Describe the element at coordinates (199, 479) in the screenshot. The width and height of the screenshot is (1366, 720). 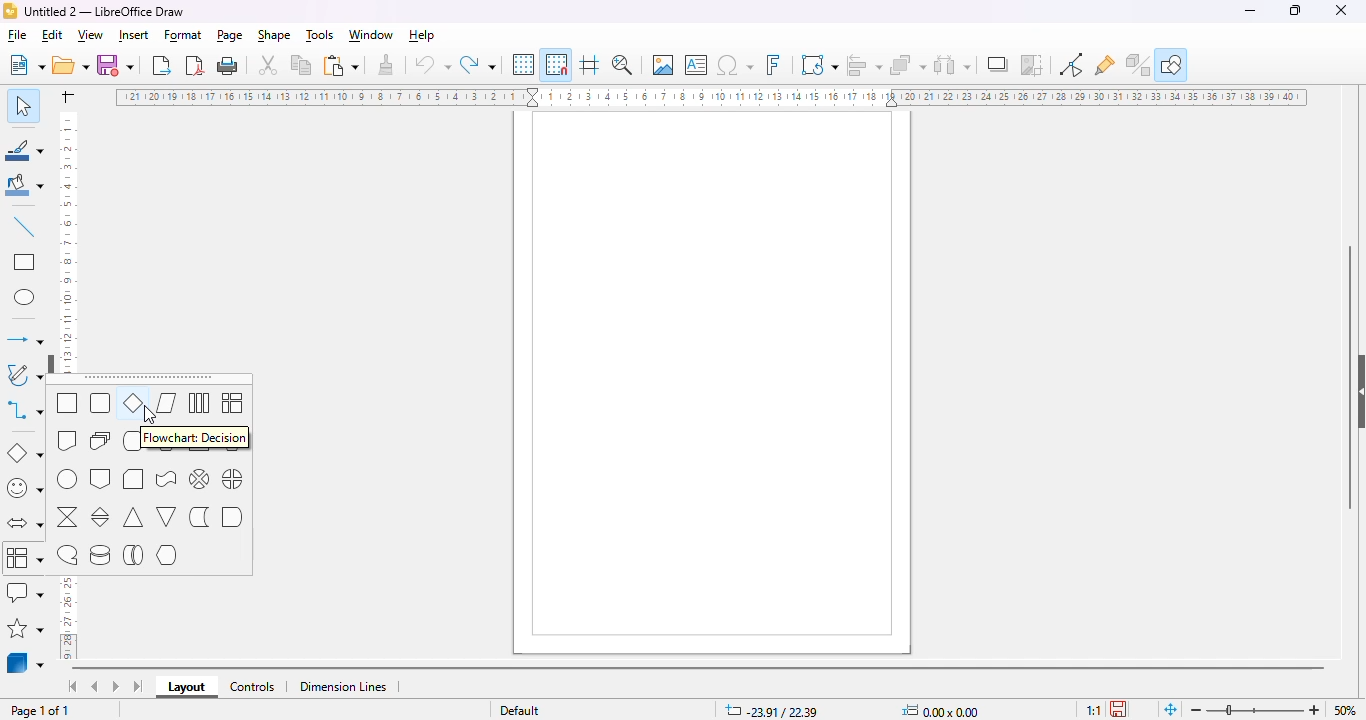
I see `flowchart: summing junction` at that location.